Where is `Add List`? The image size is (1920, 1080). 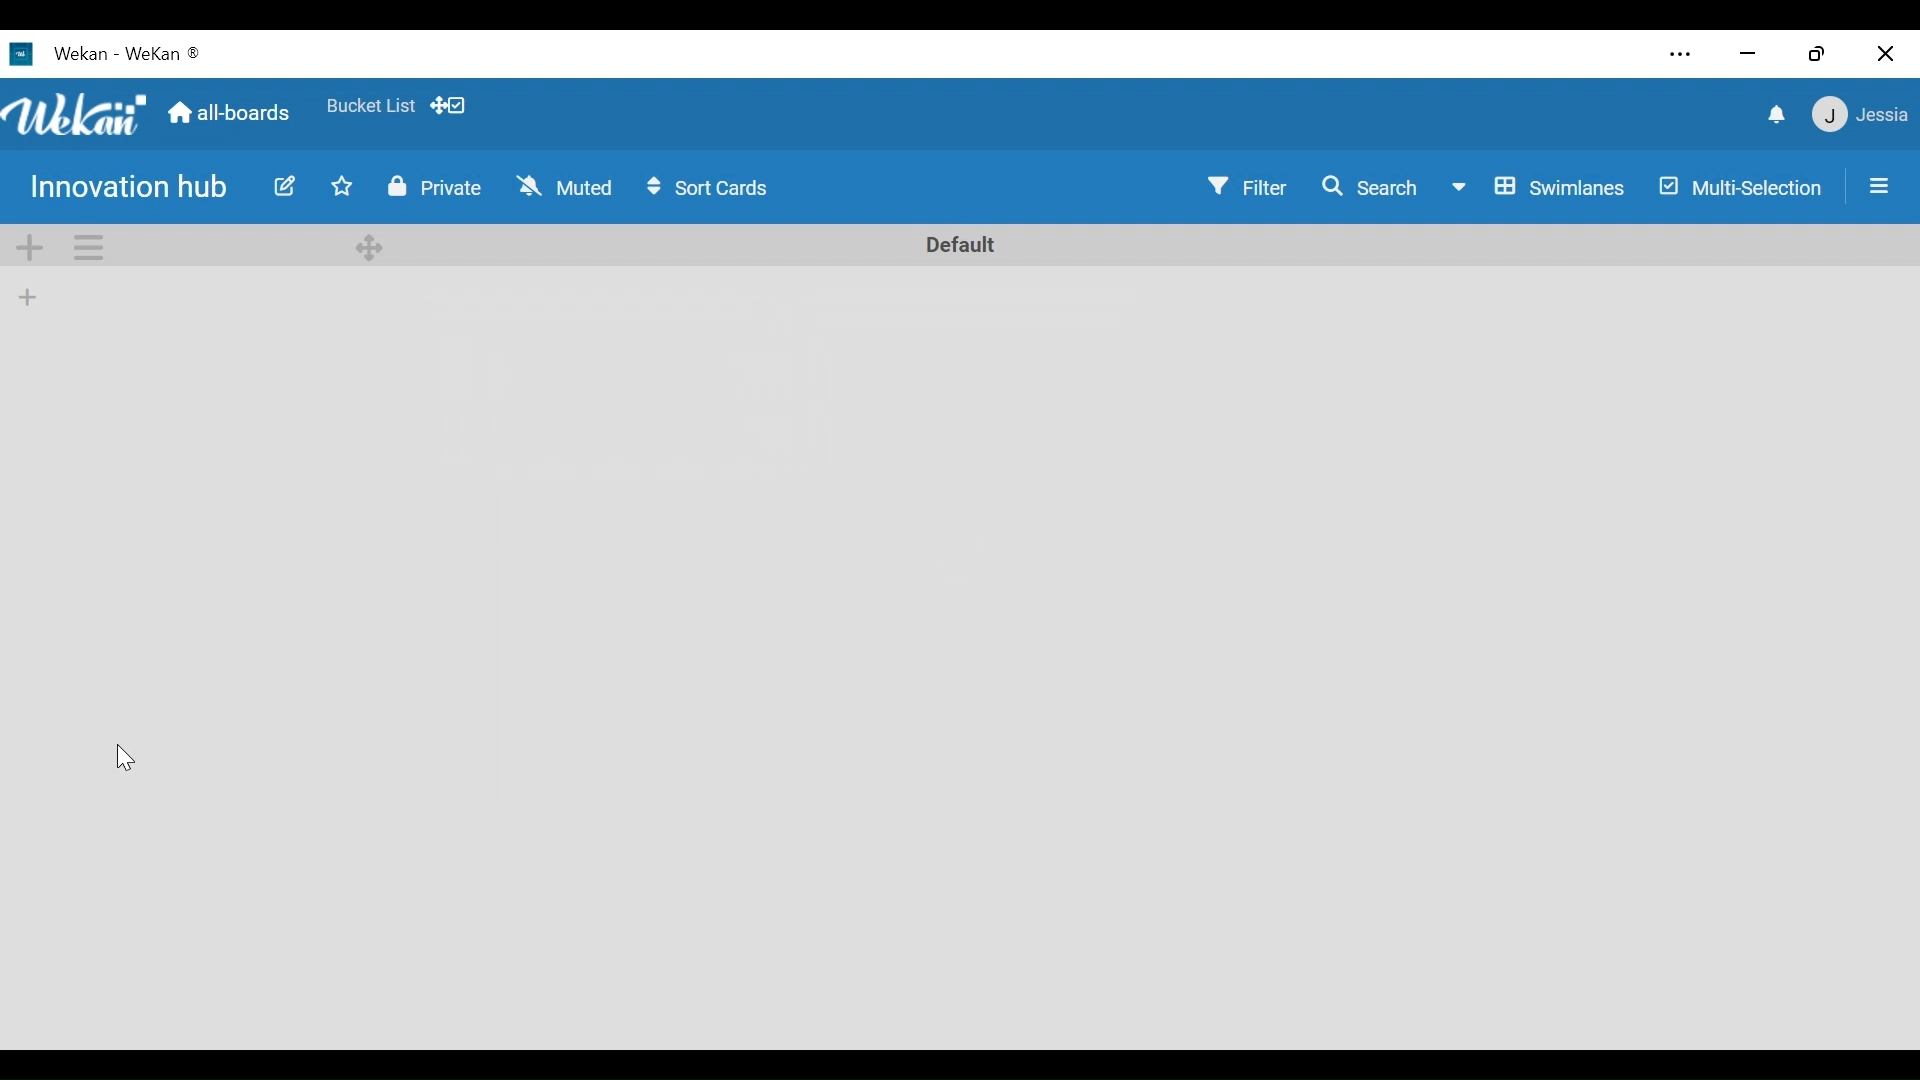 Add List is located at coordinates (29, 296).